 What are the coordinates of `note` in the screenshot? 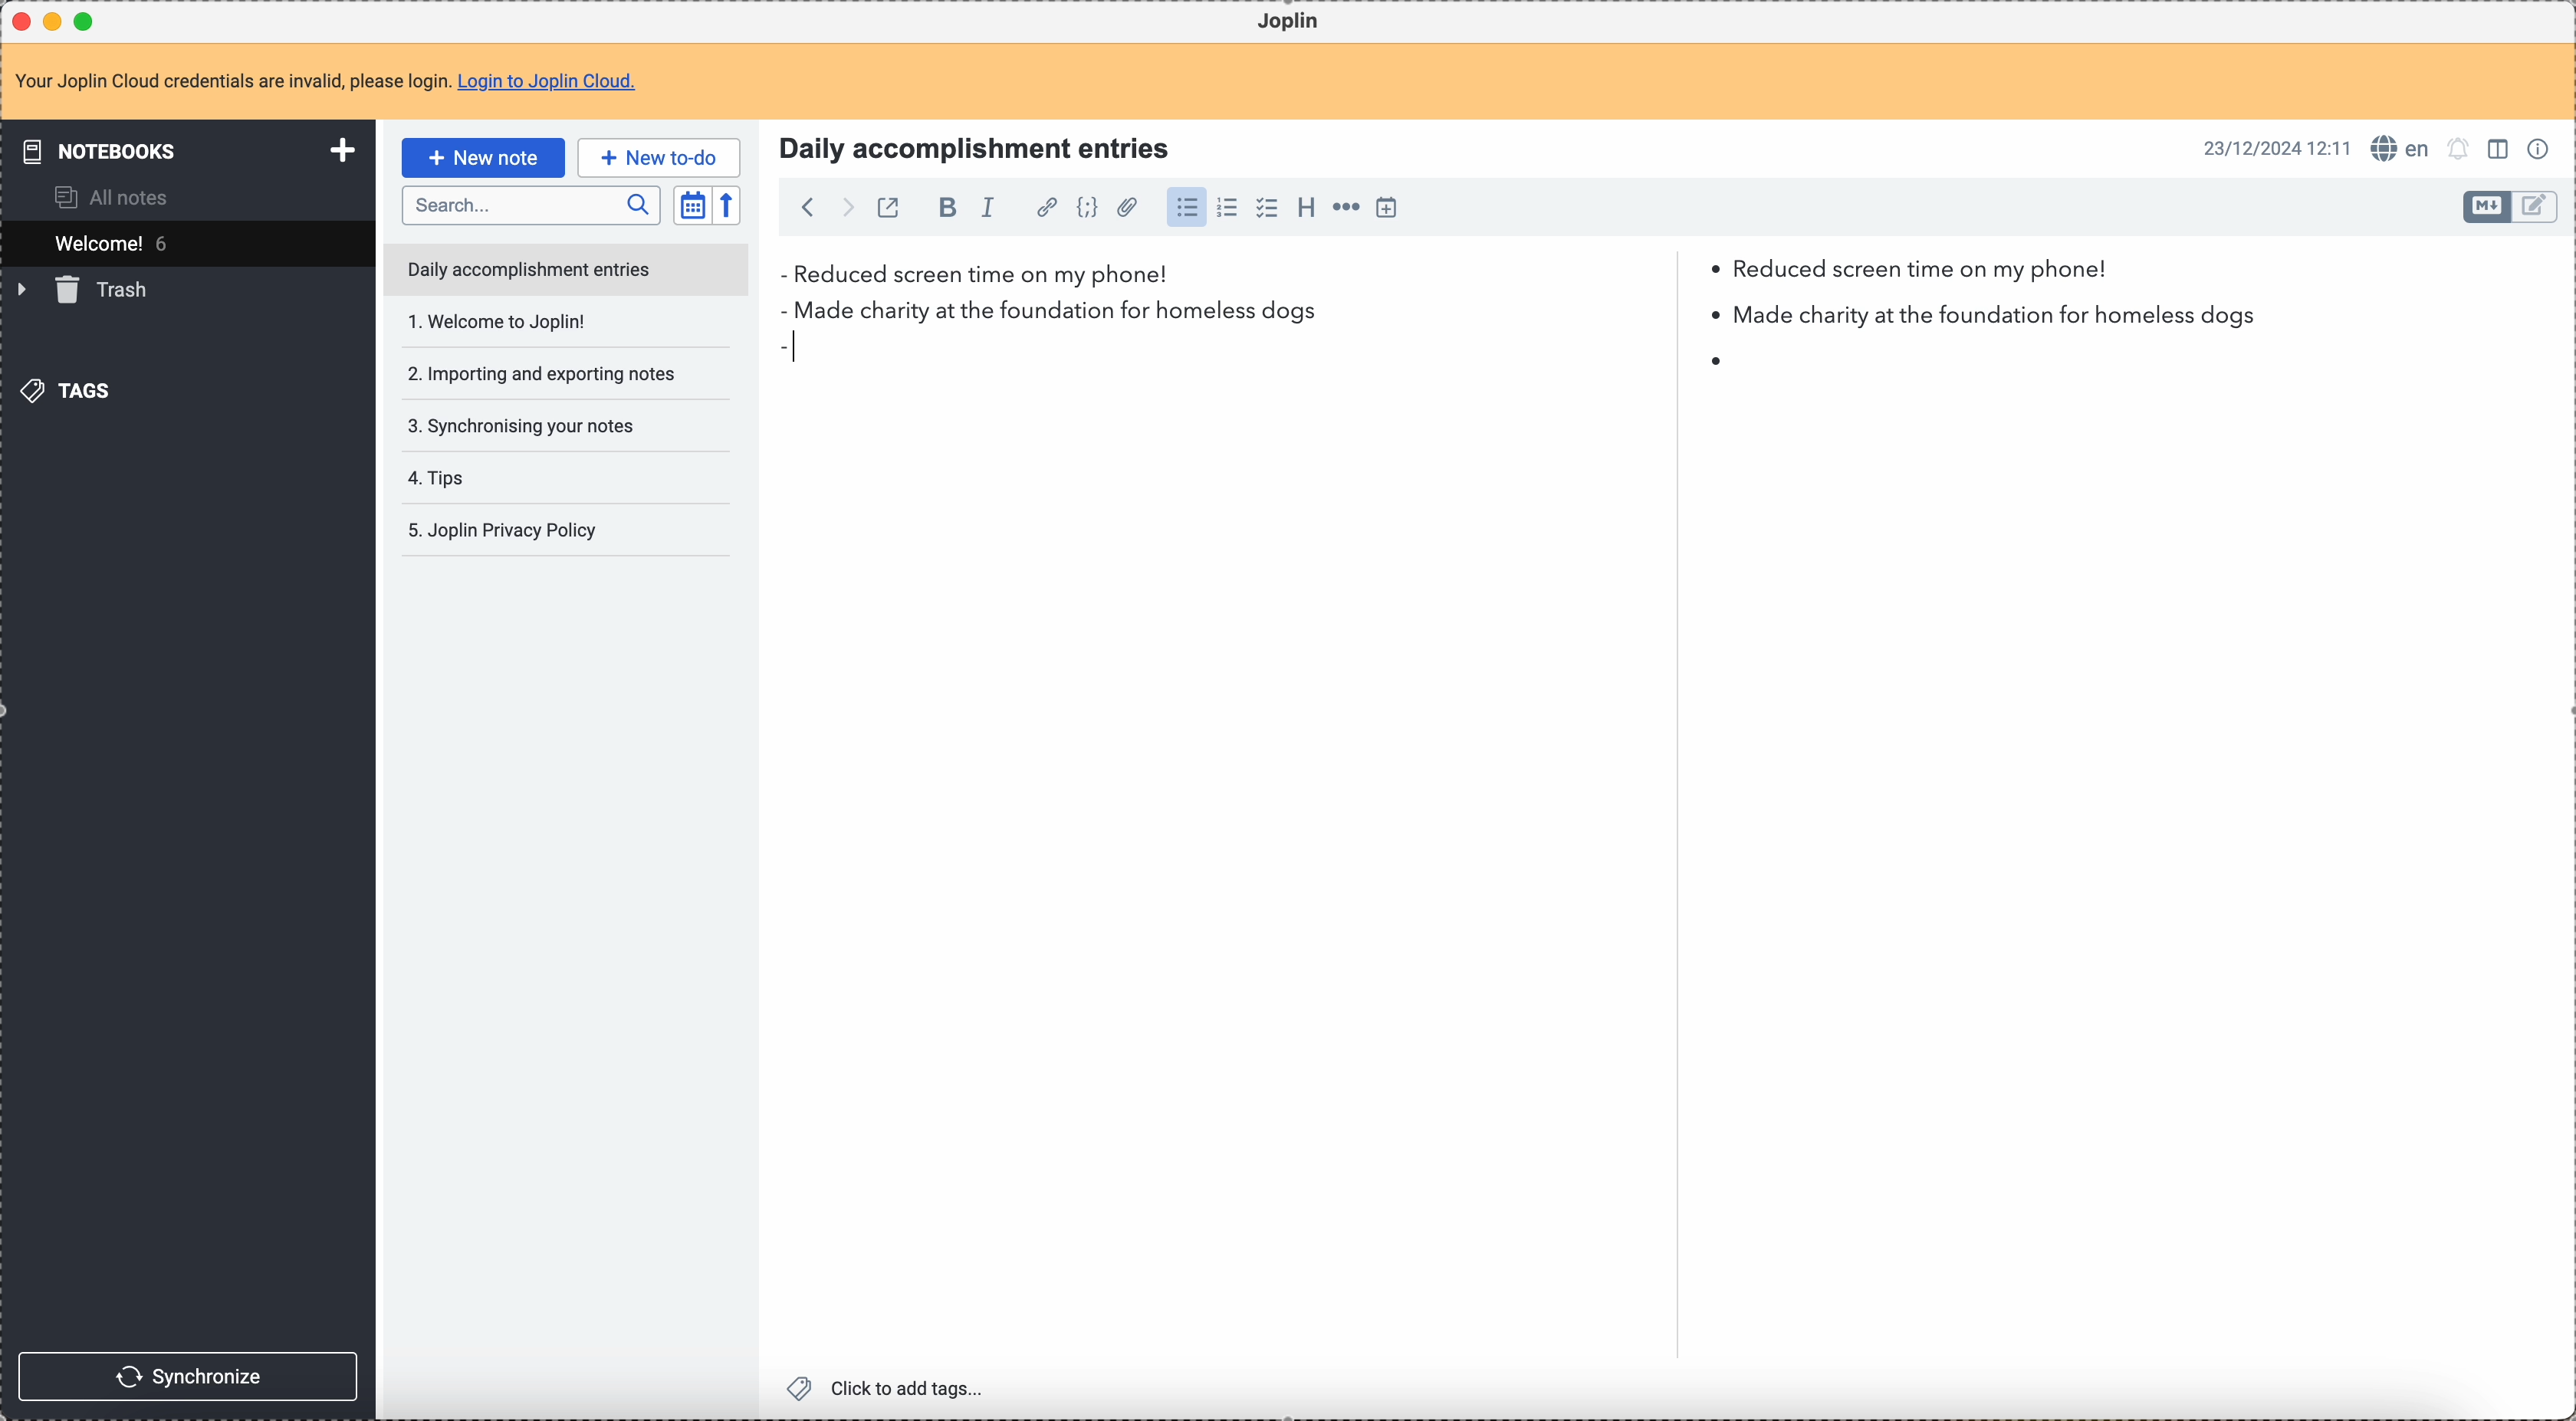 It's located at (325, 82).